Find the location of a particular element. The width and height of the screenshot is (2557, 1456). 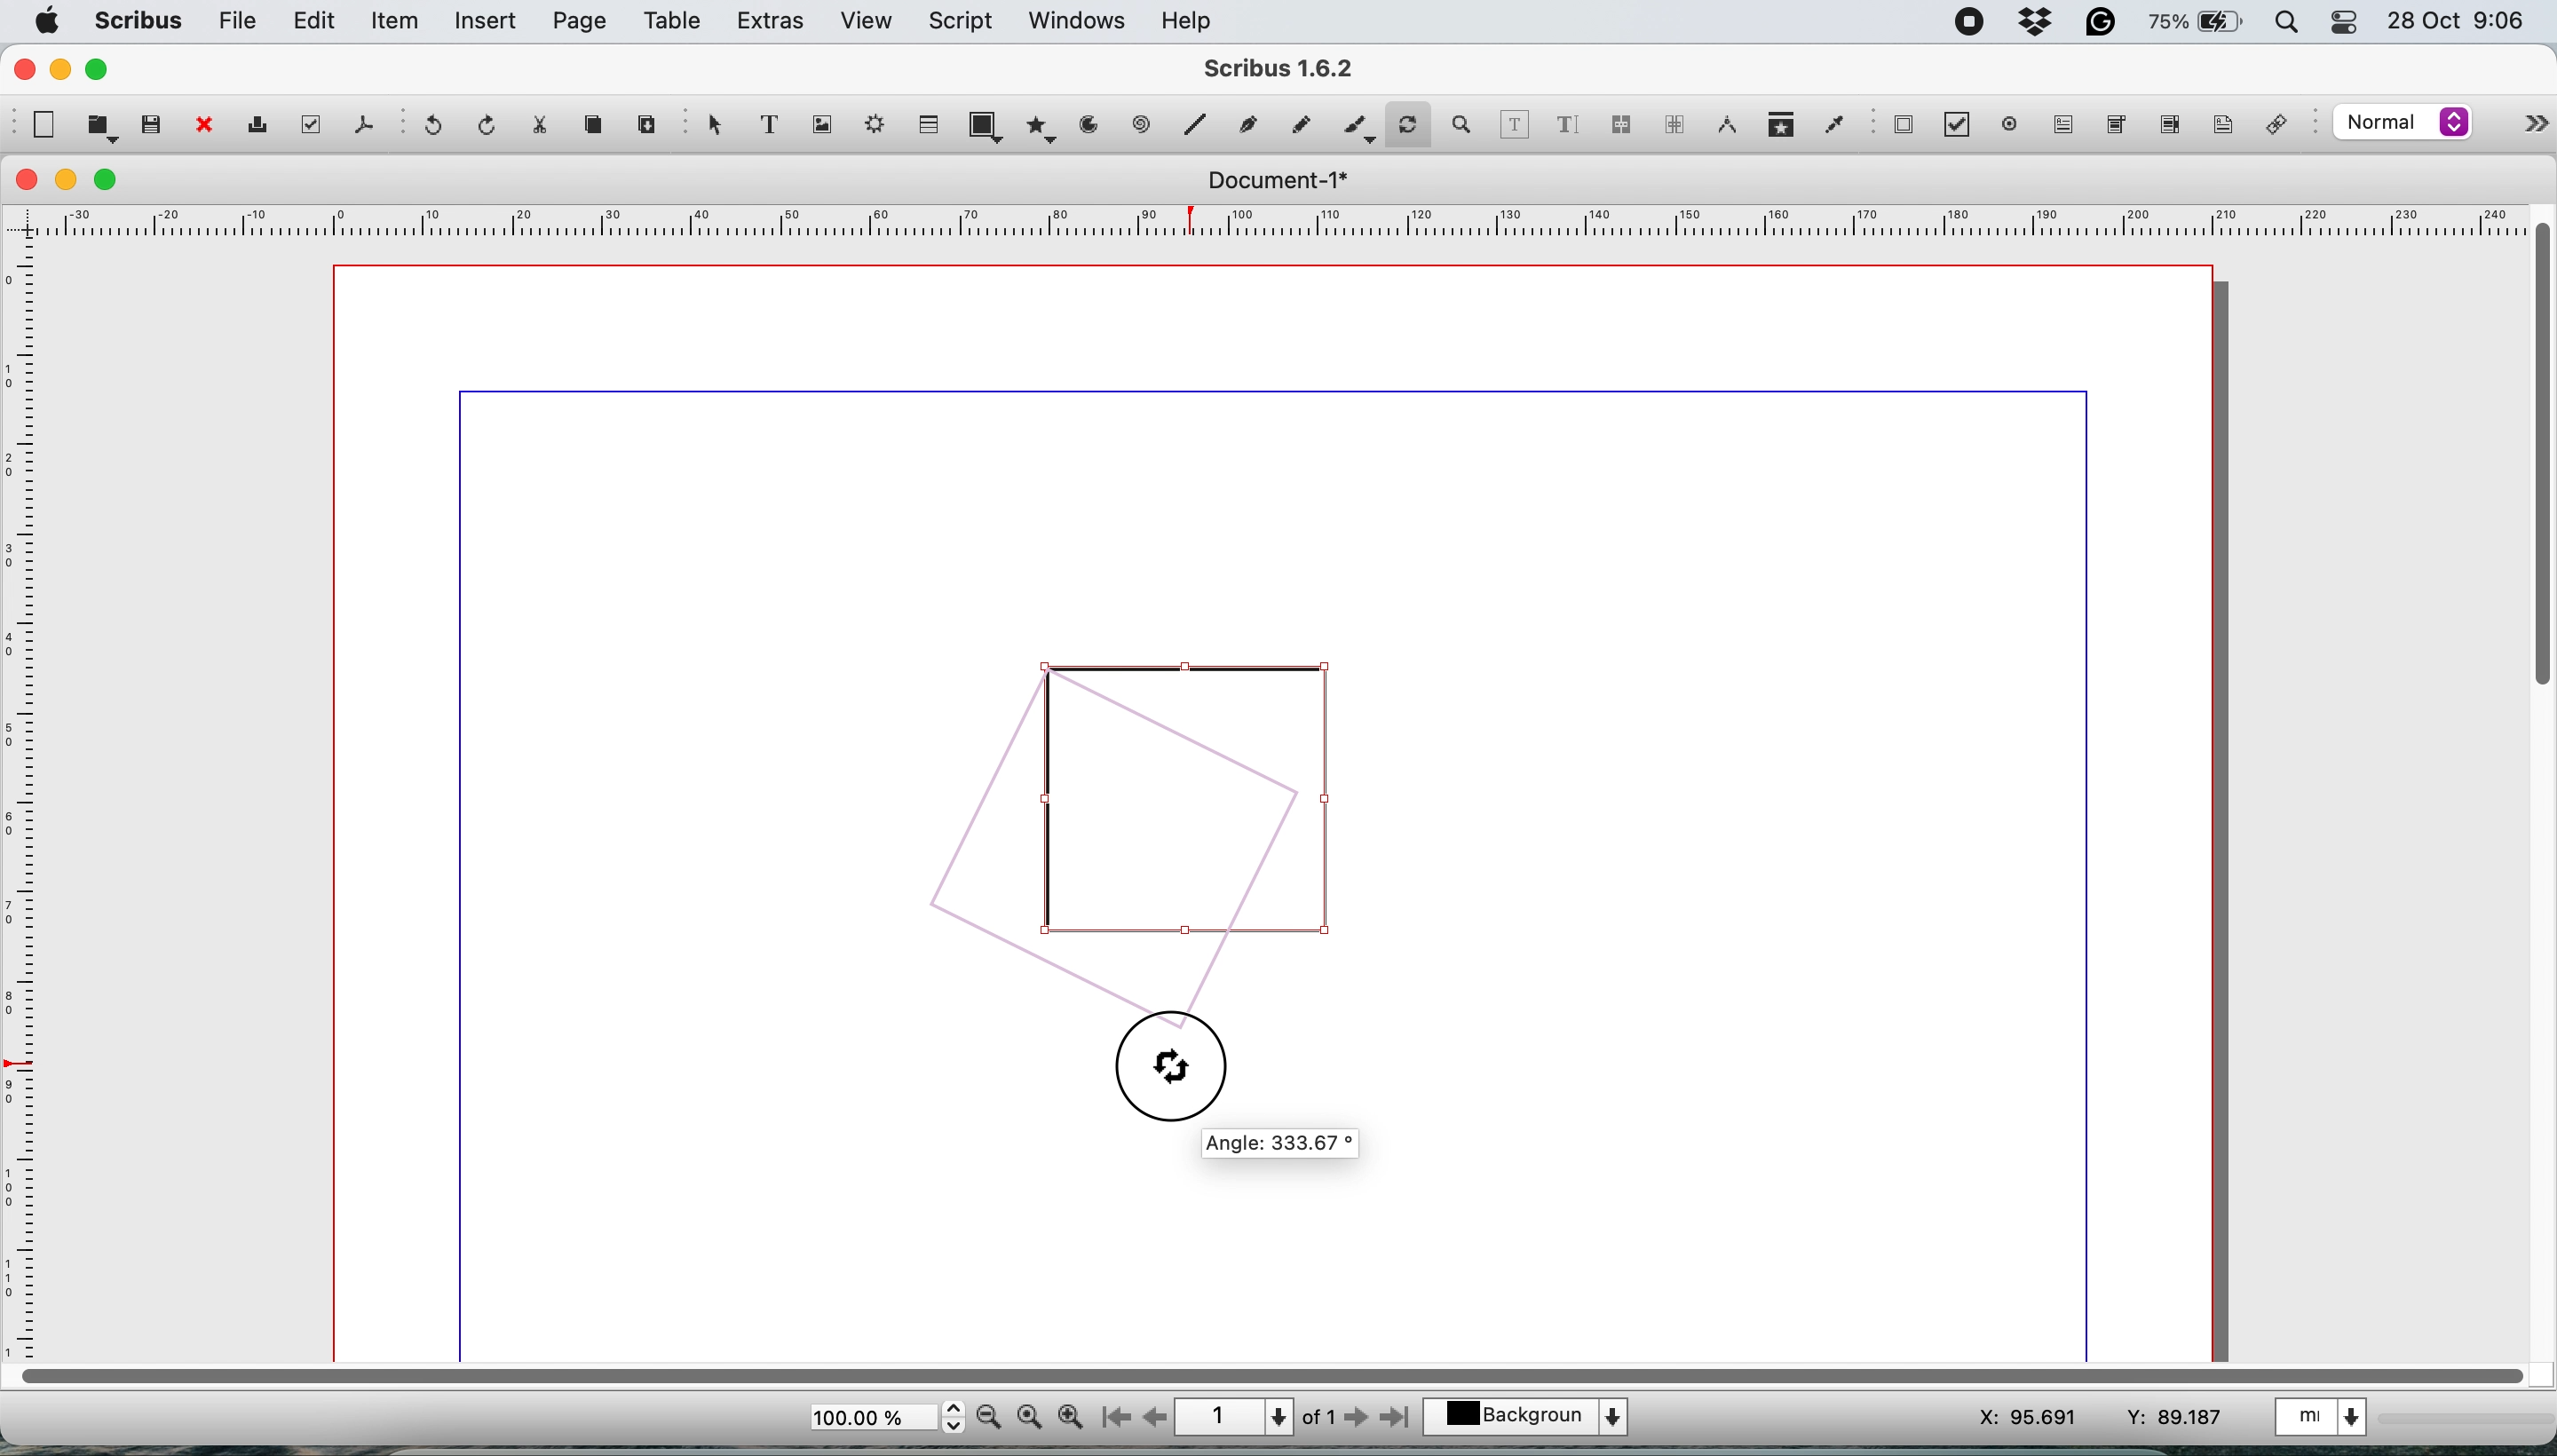

go to previous page is located at coordinates (1155, 1416).